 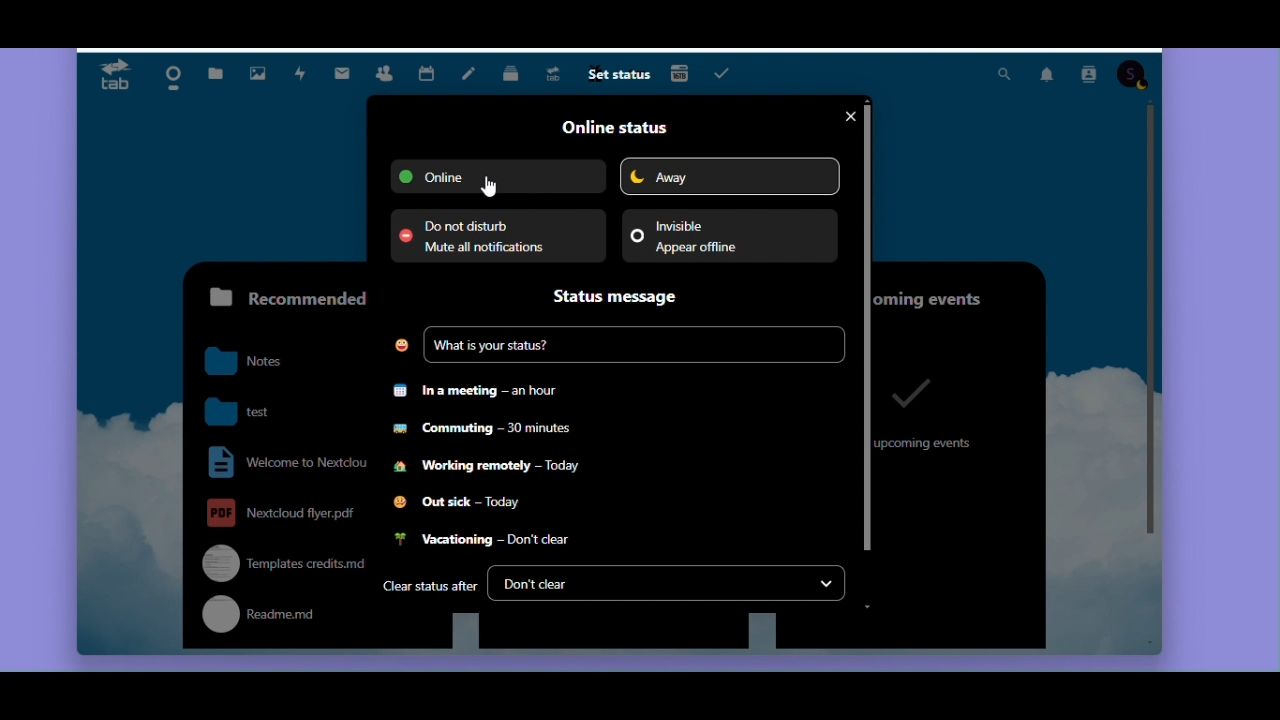 What do you see at coordinates (470, 75) in the screenshot?
I see `Notes` at bounding box center [470, 75].